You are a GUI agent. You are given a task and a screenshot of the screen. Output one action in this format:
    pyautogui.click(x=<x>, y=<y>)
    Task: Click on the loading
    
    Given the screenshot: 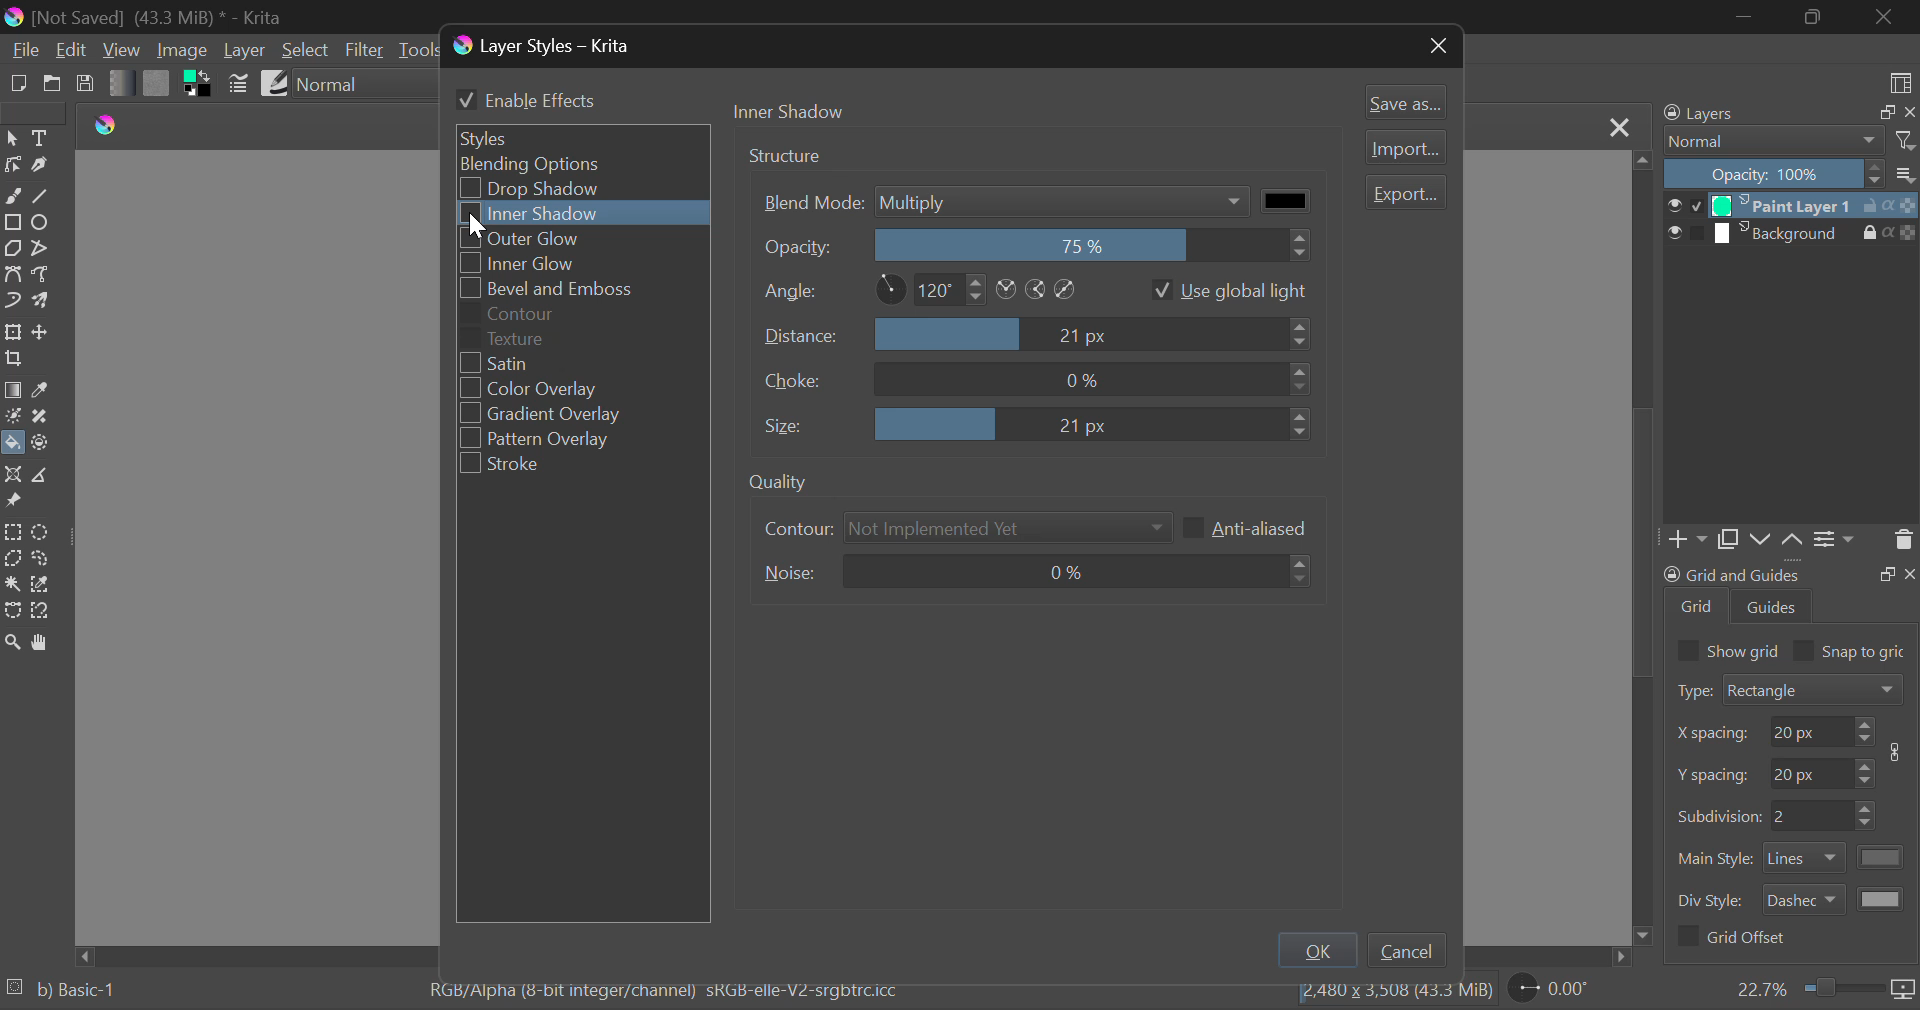 What is the action you would take?
    pyautogui.click(x=13, y=985)
    